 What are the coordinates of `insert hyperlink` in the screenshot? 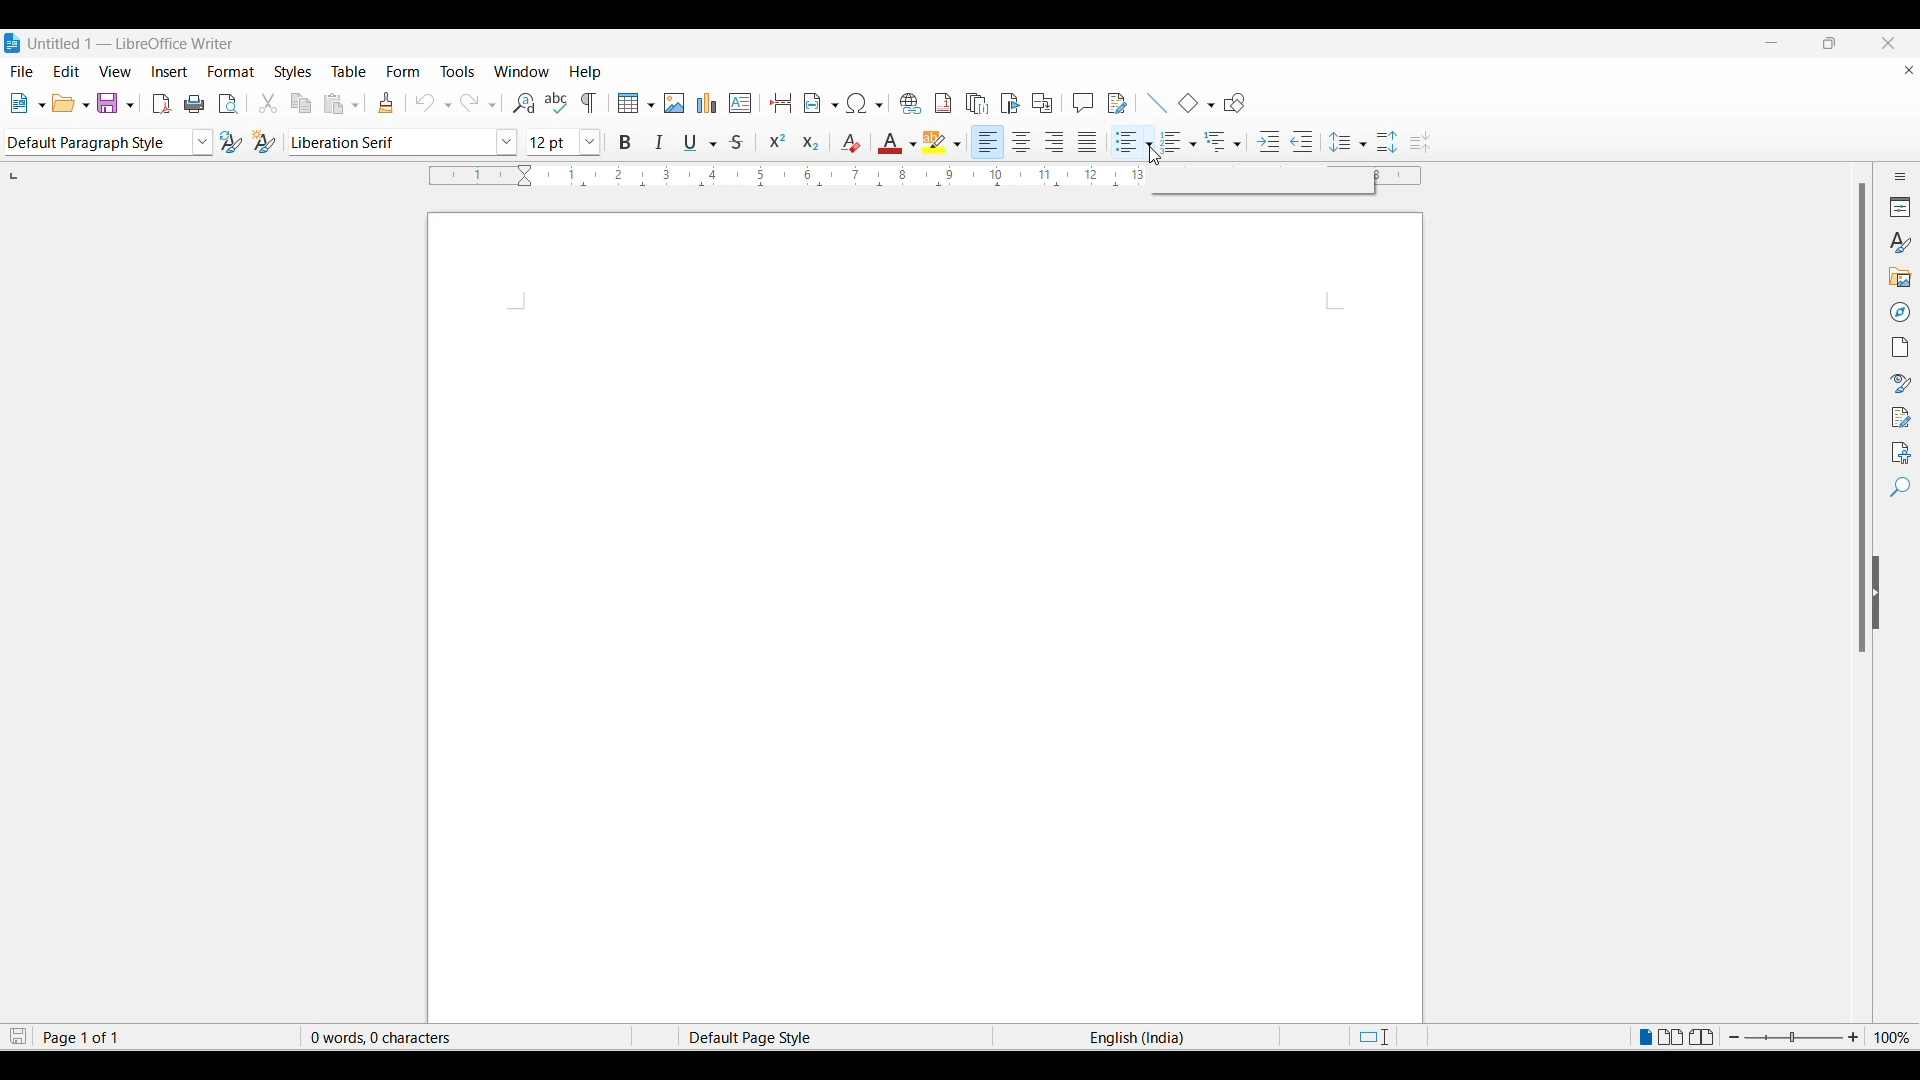 It's located at (908, 103).